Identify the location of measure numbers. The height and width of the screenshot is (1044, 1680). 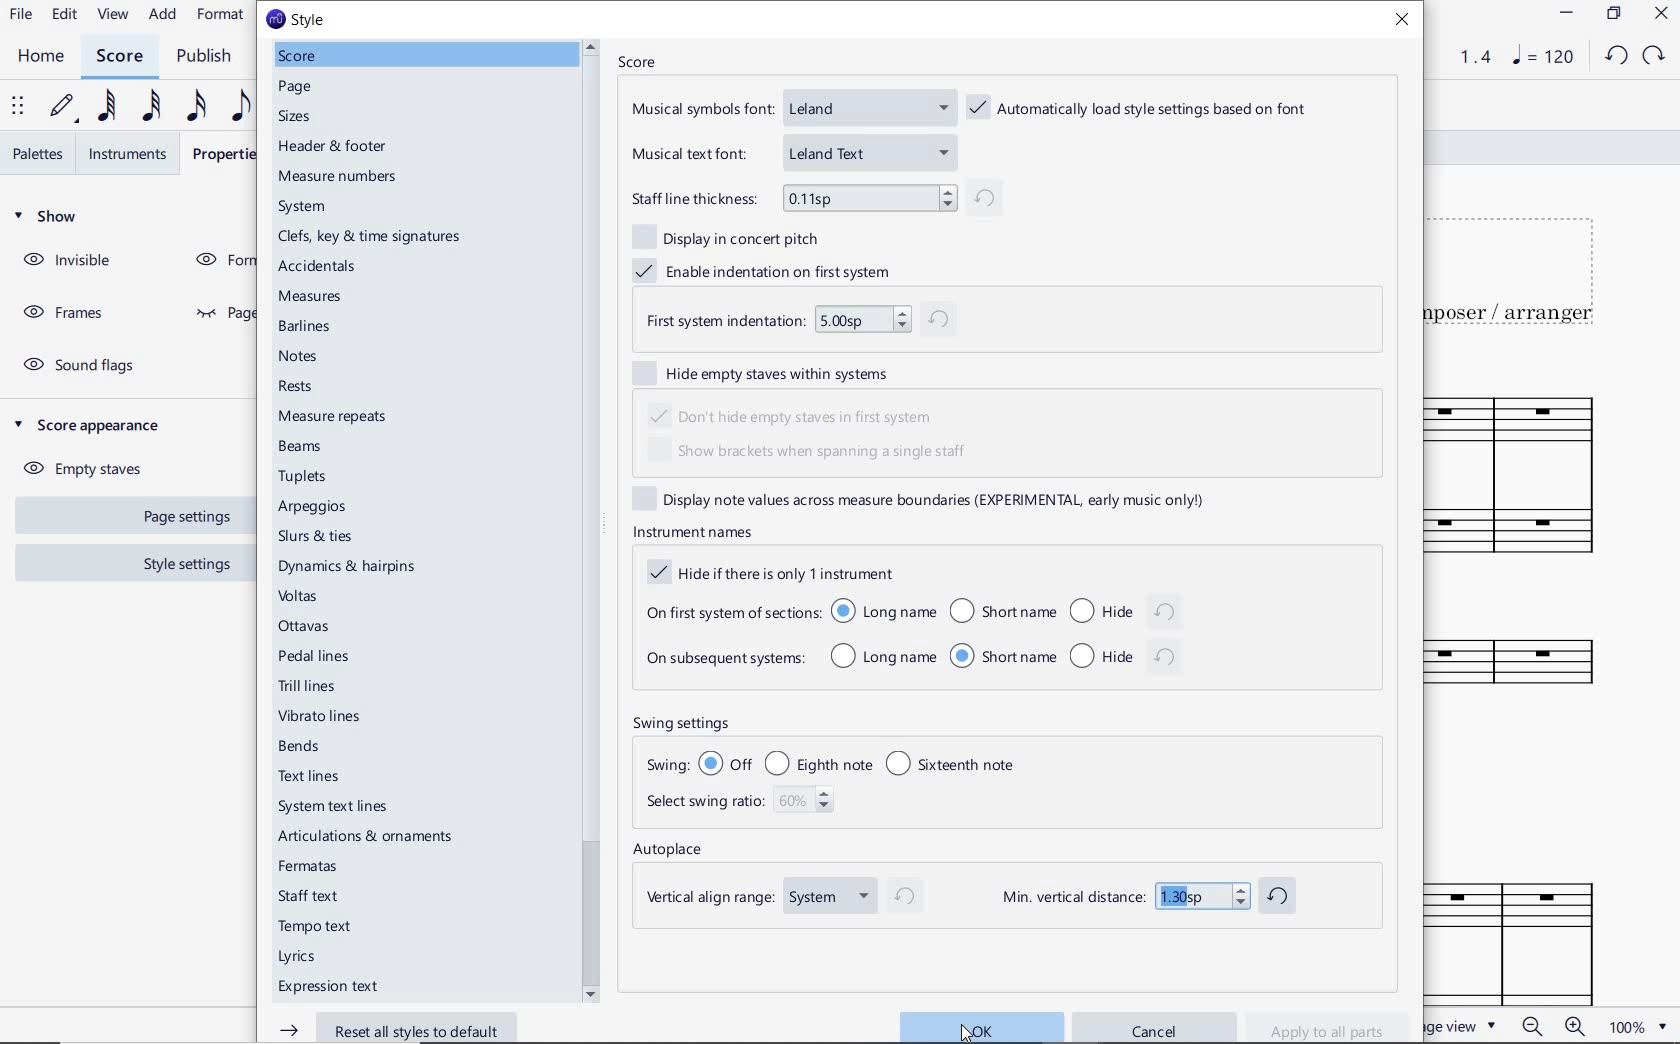
(338, 177).